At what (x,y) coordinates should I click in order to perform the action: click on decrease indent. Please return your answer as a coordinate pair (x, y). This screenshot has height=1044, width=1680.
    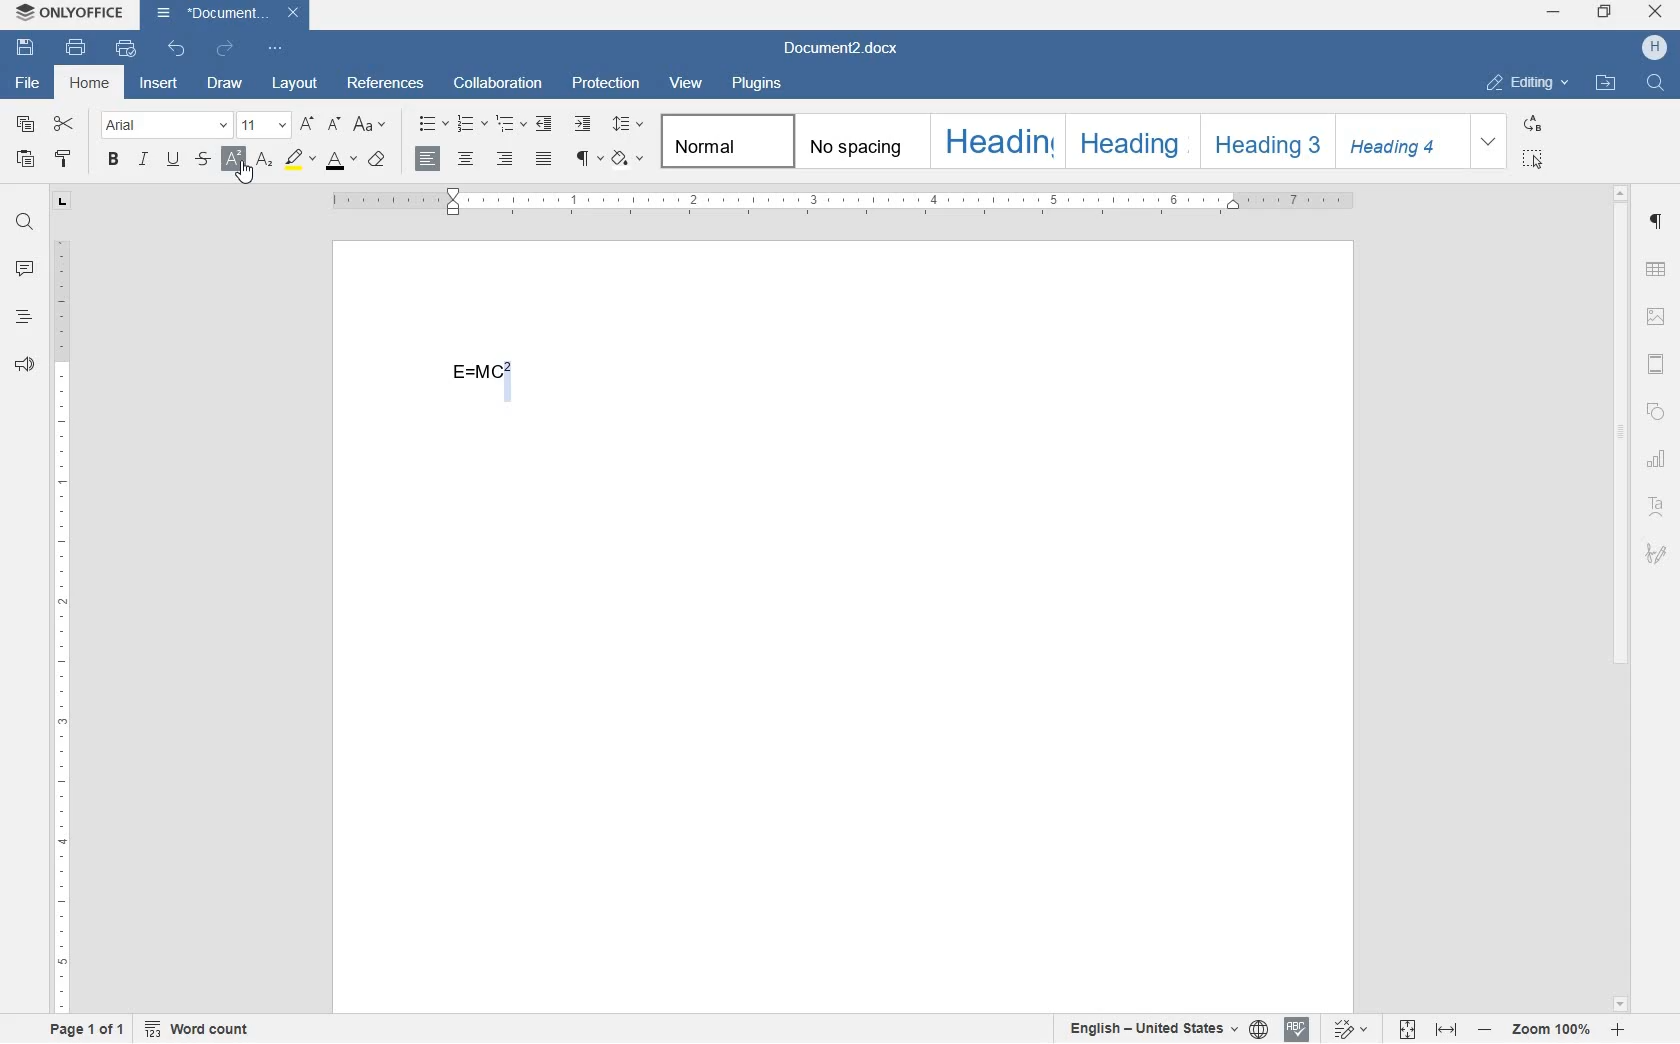
    Looking at the image, I should click on (546, 125).